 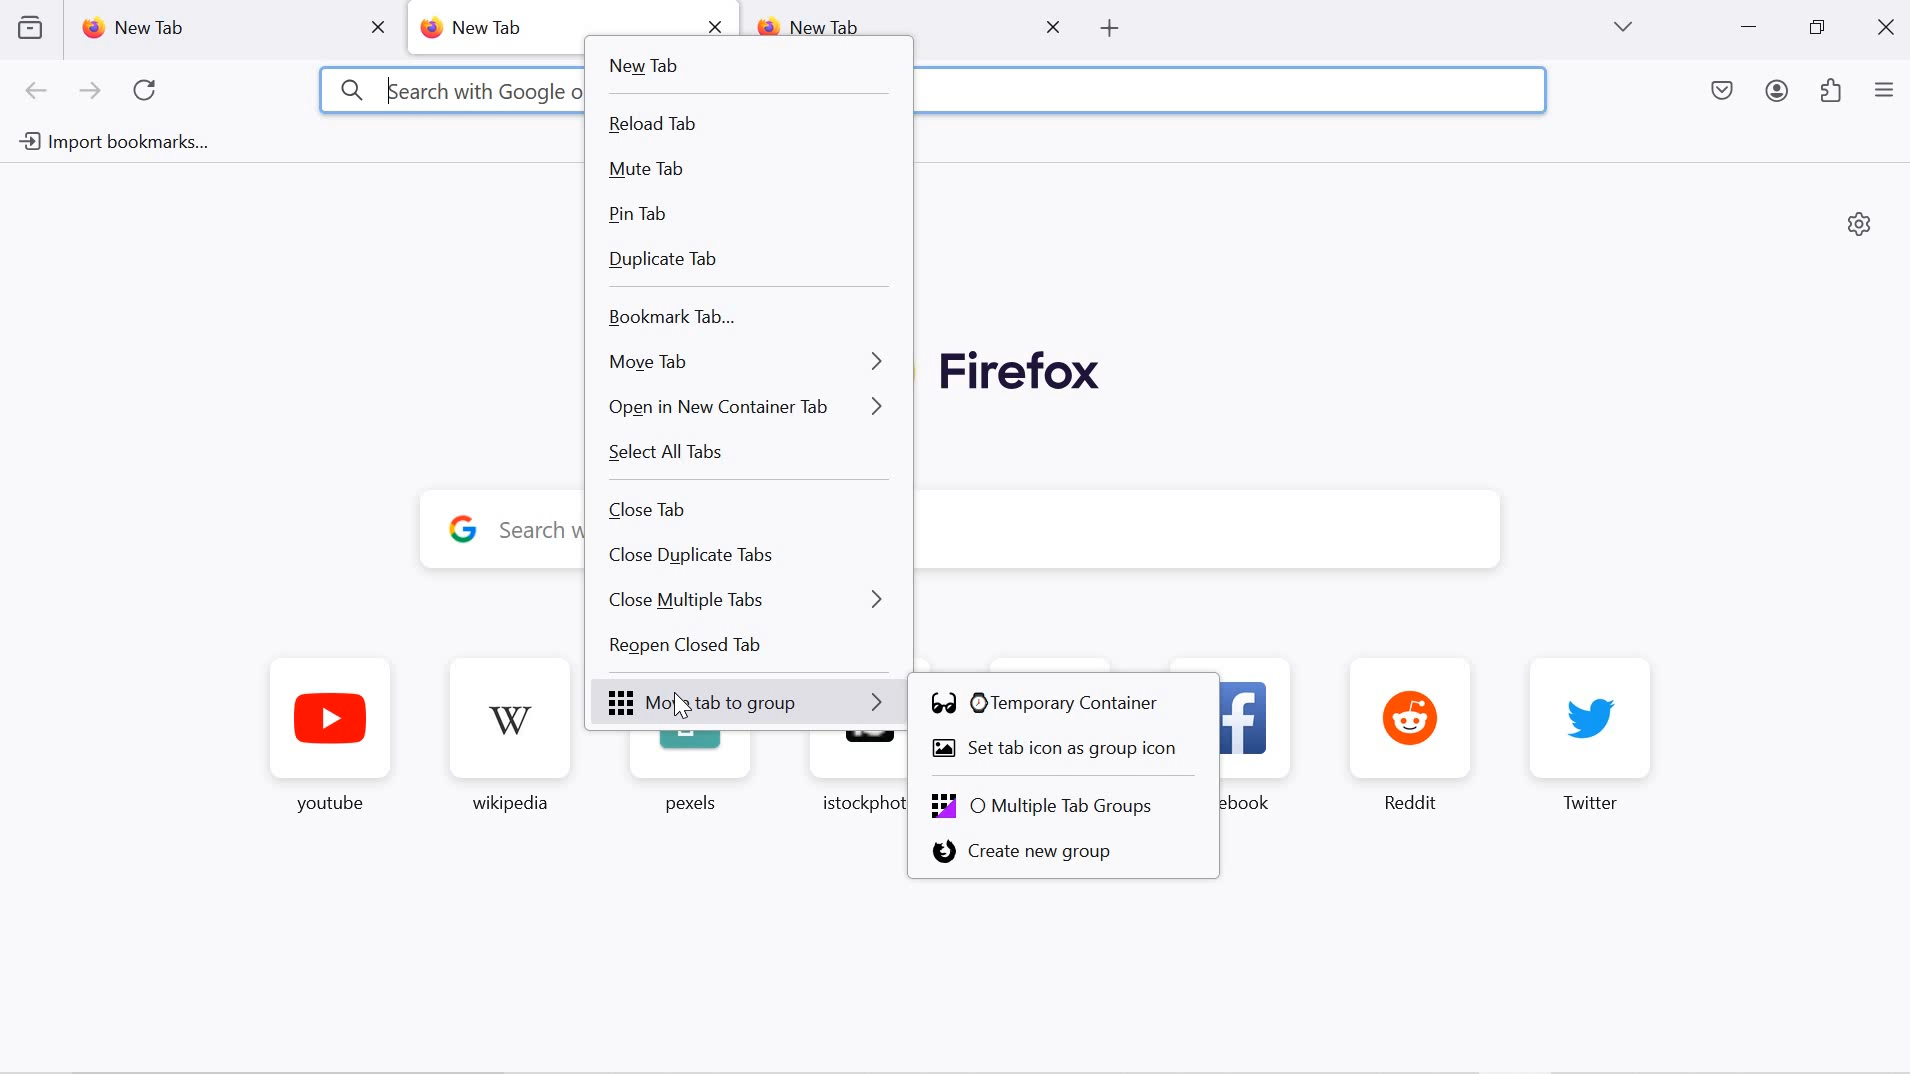 I want to click on close tab, so click(x=749, y=510).